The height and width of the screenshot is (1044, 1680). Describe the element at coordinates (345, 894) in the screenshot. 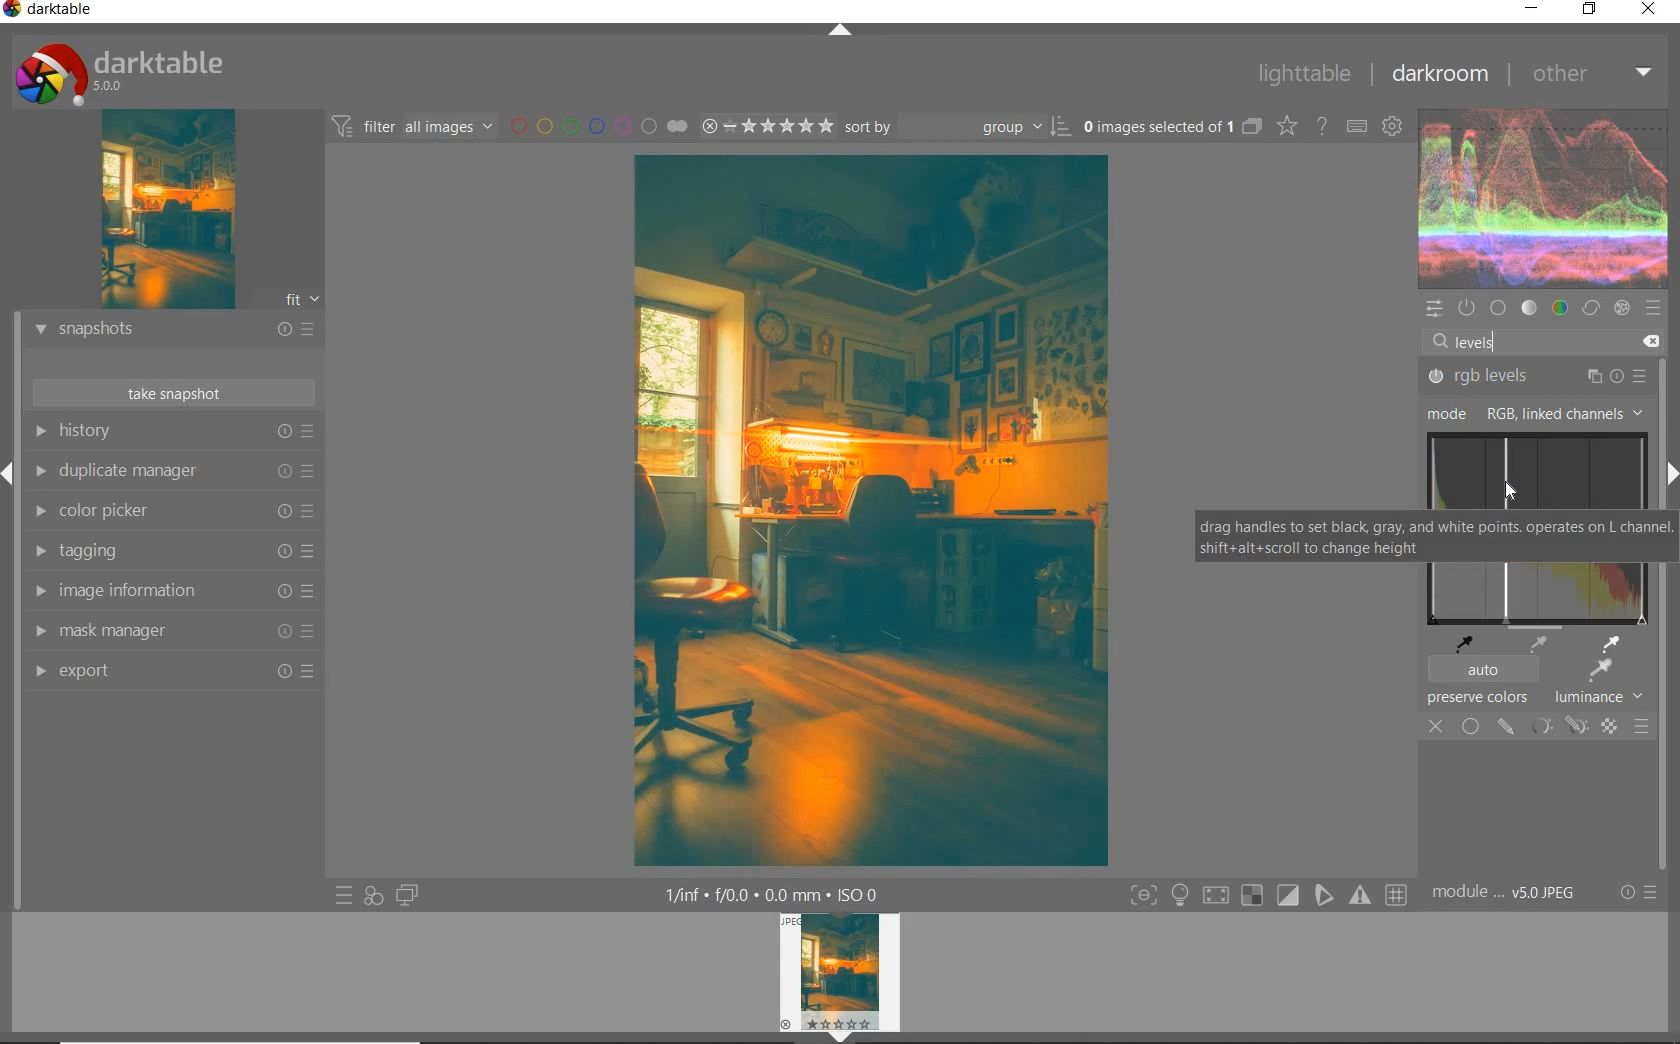

I see `quick access to presets` at that location.